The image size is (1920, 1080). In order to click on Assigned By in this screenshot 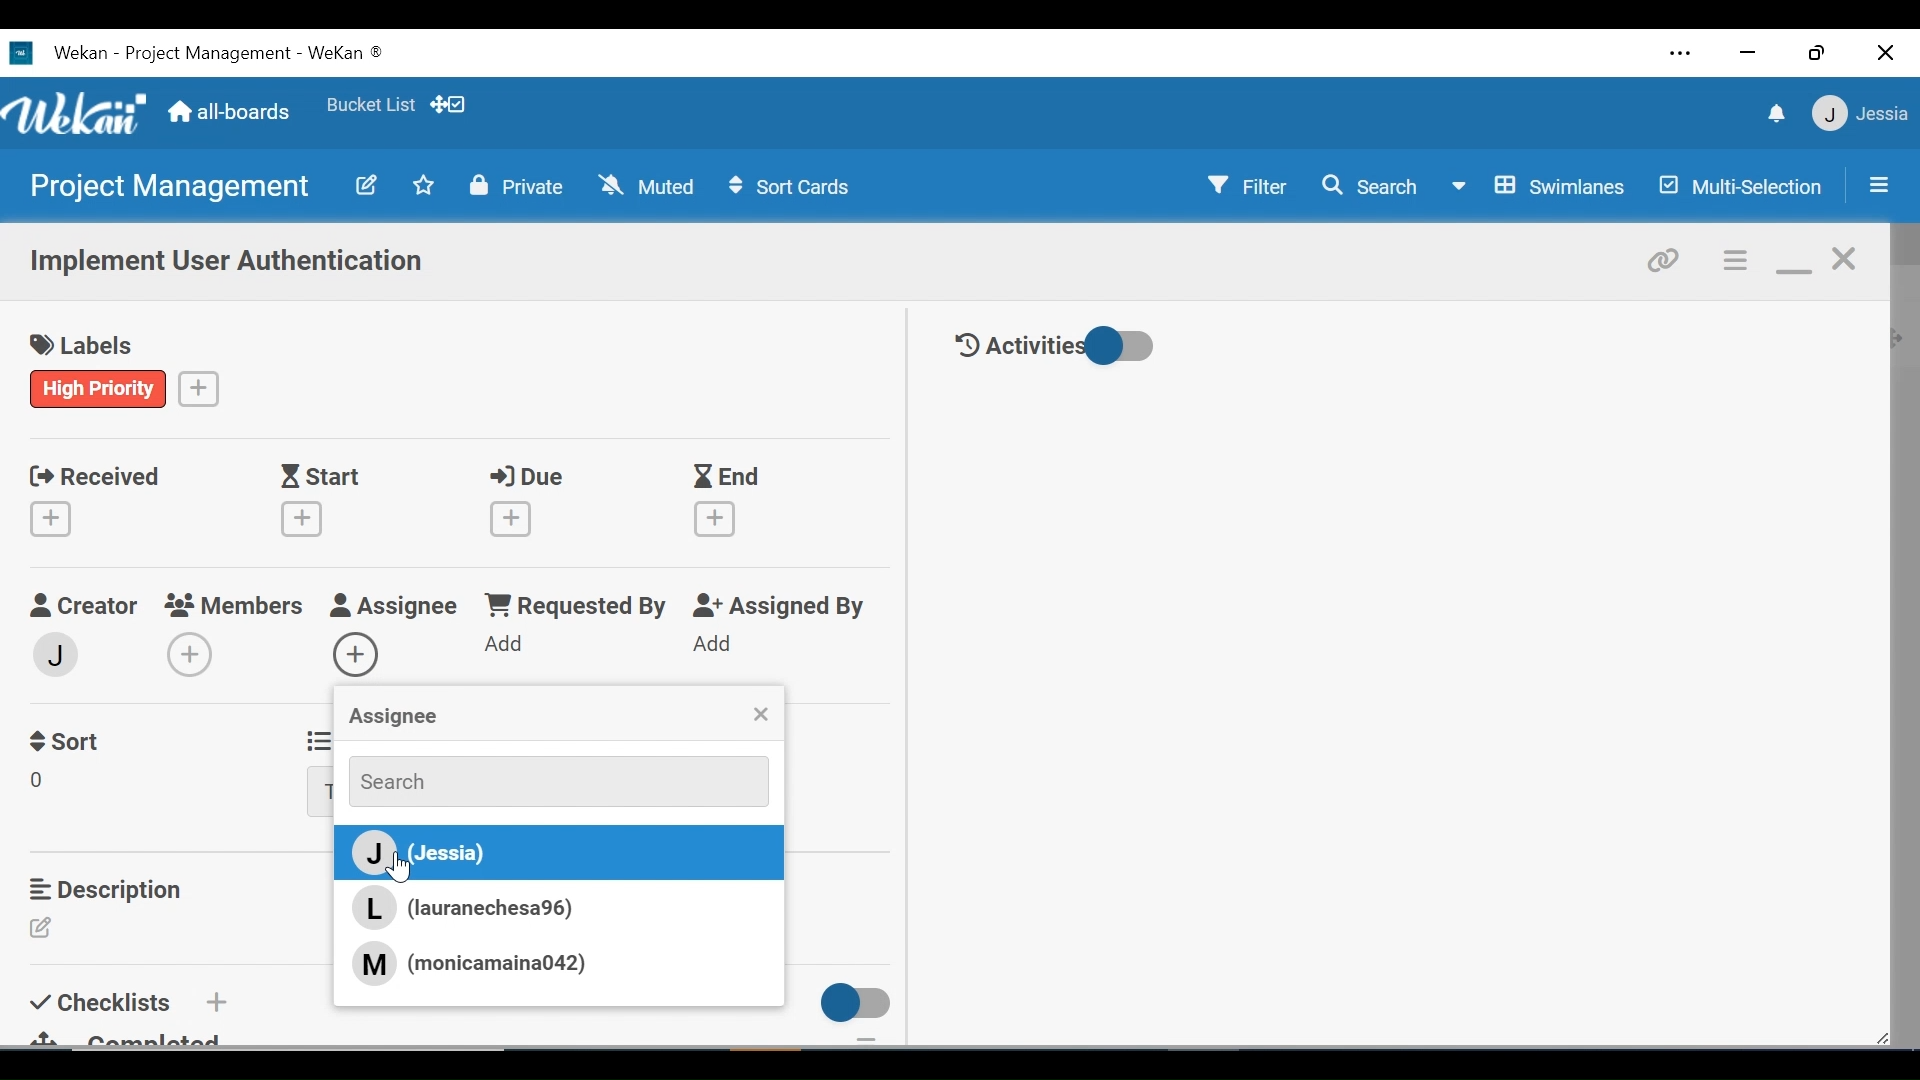, I will do `click(784, 607)`.